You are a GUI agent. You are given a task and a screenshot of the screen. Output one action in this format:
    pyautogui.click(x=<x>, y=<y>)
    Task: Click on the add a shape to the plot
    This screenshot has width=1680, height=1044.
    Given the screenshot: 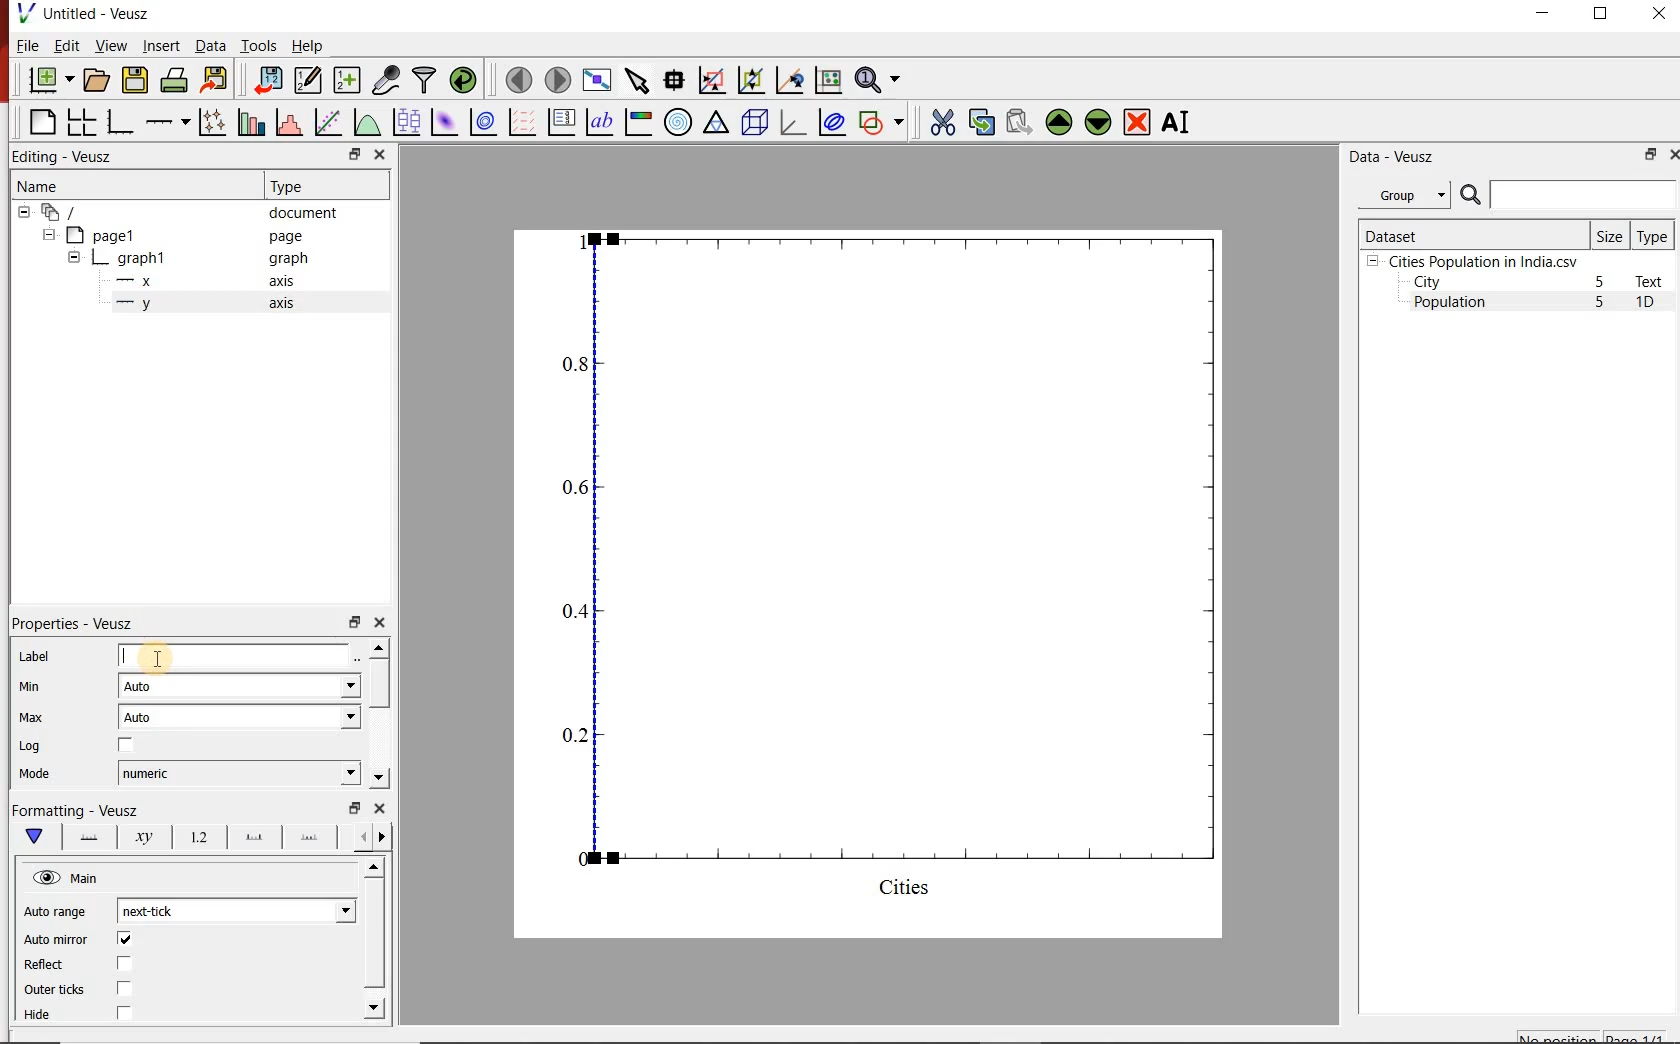 What is the action you would take?
    pyautogui.click(x=882, y=121)
    